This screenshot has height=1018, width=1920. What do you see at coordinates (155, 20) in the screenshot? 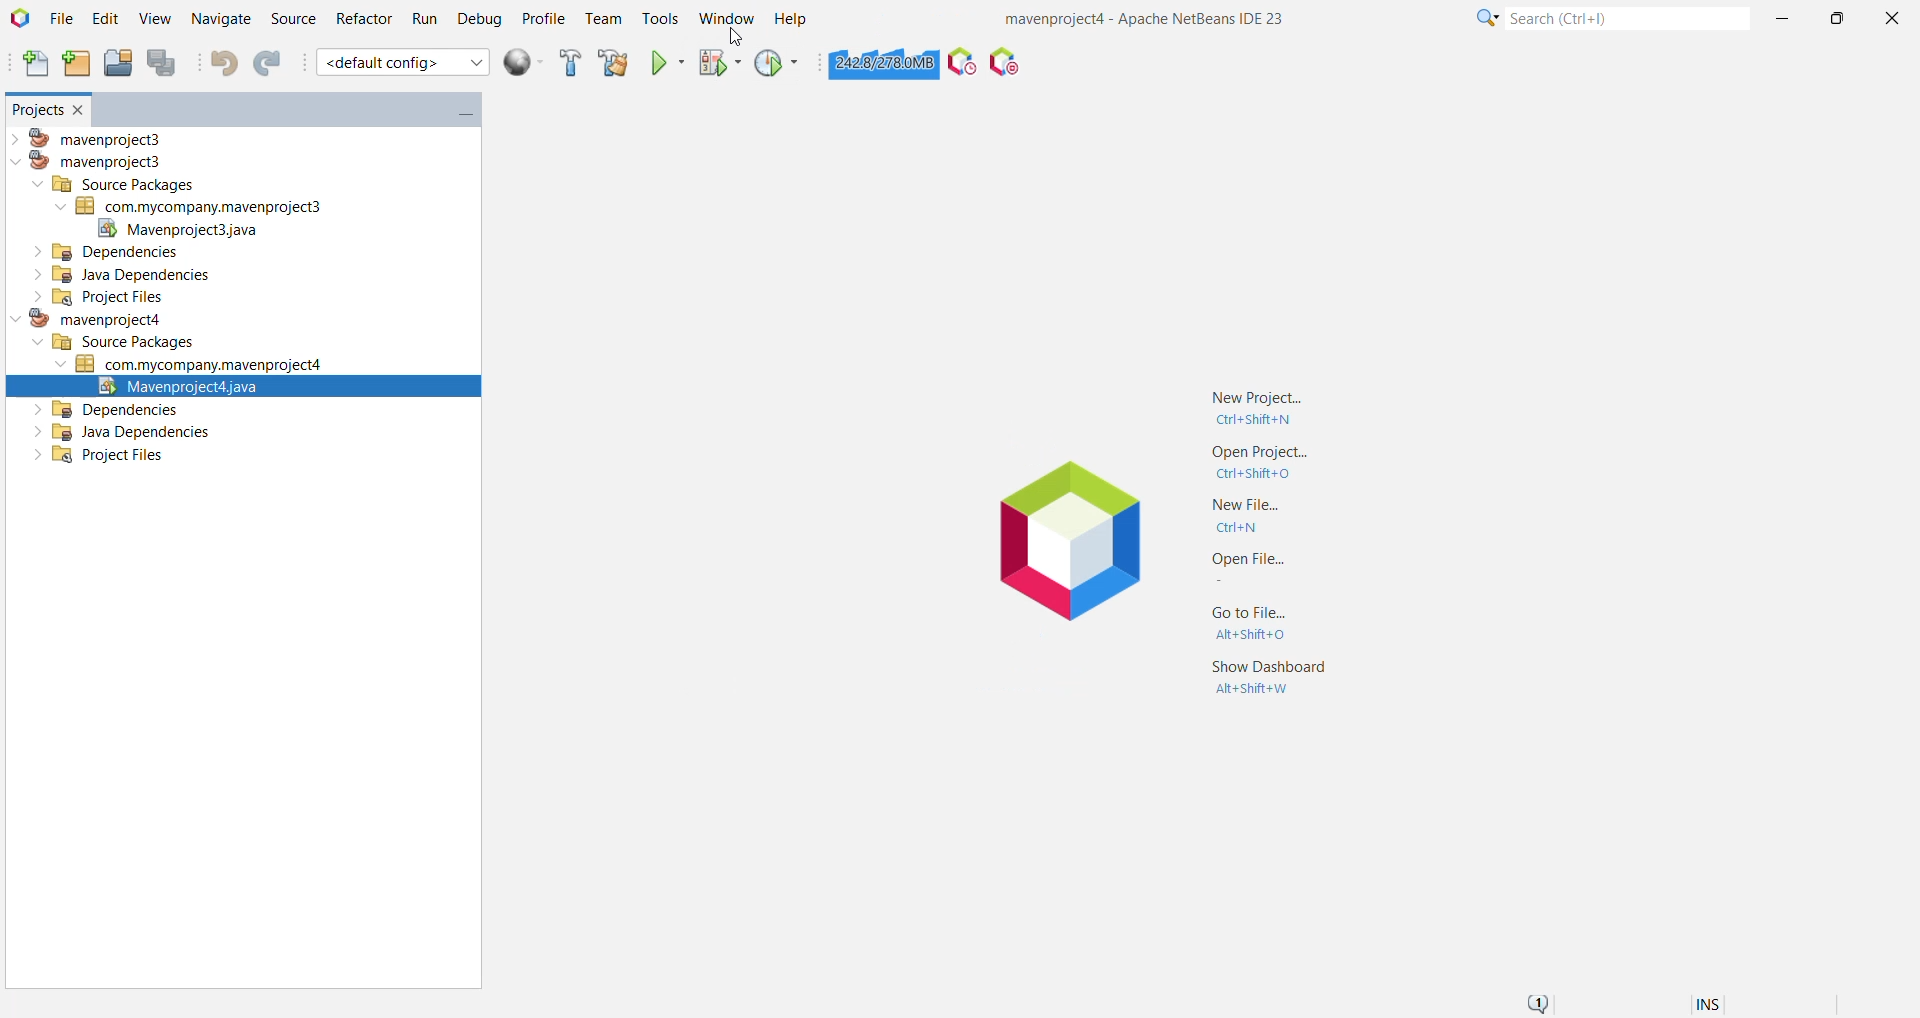
I see `View` at bounding box center [155, 20].